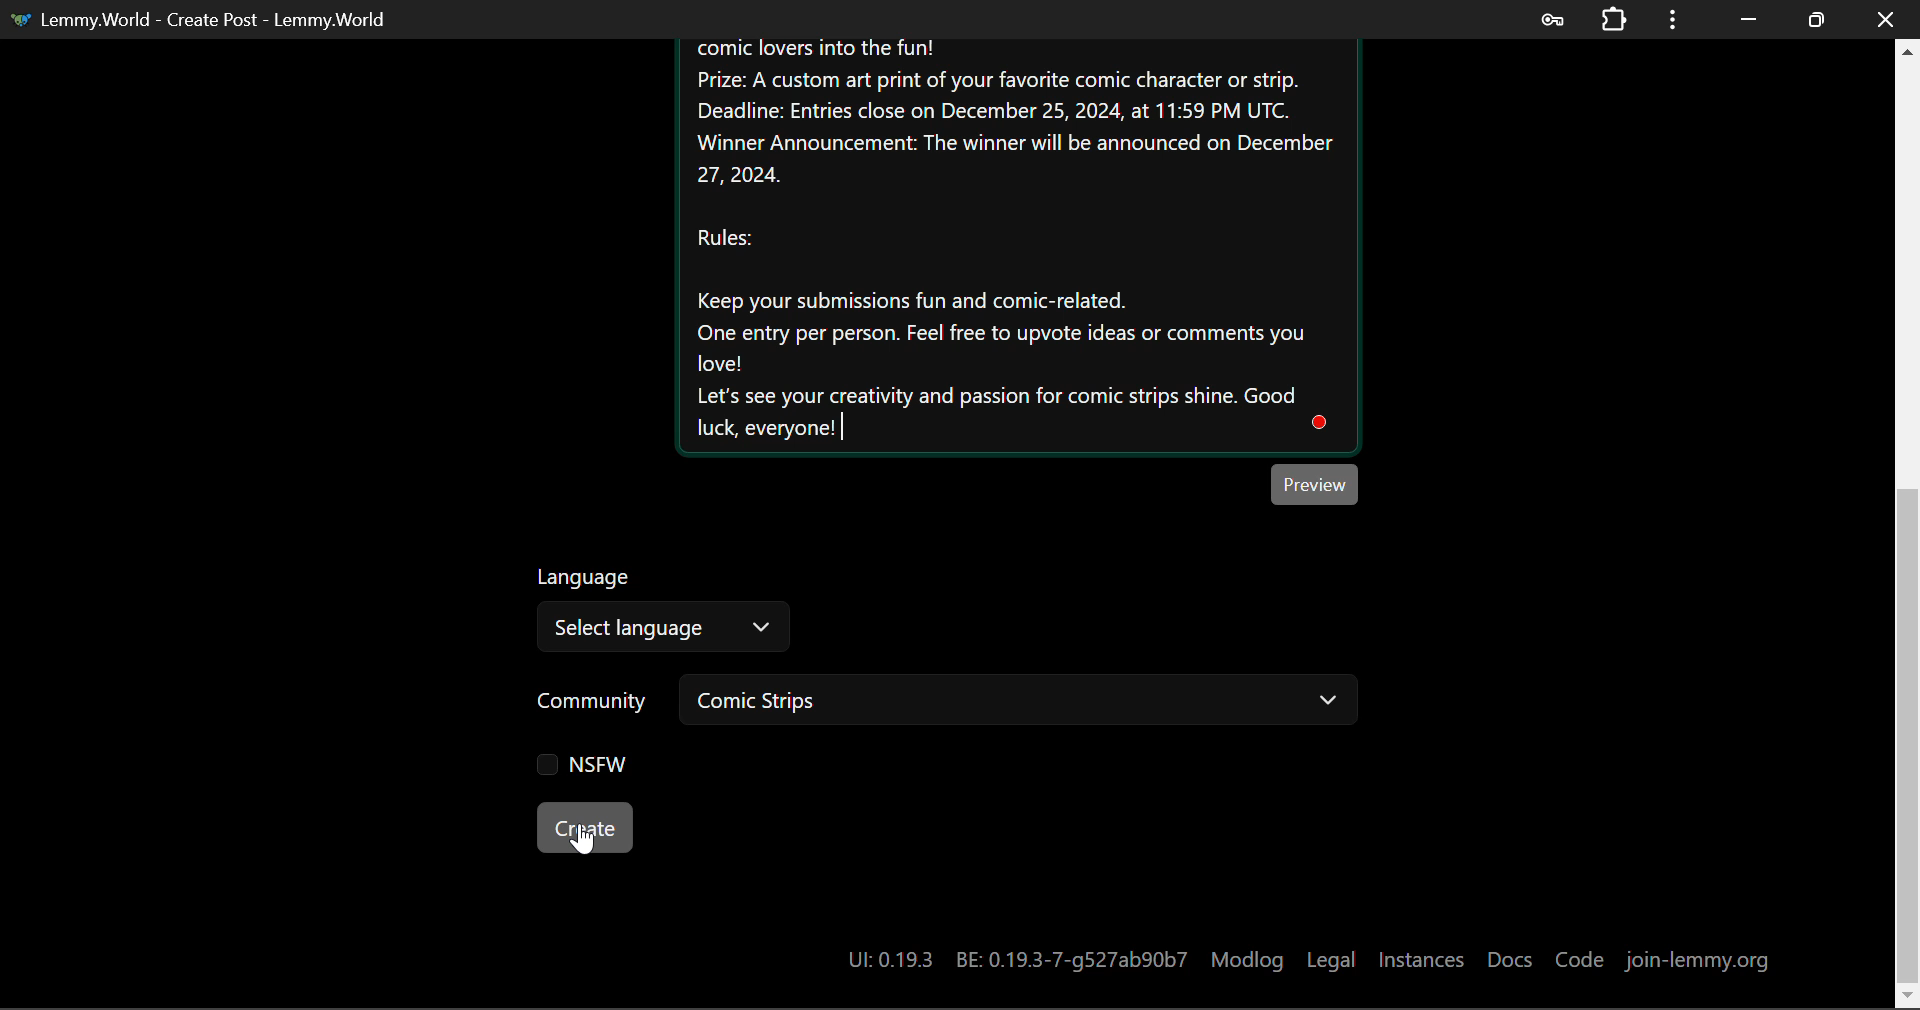  I want to click on Docs, so click(1513, 959).